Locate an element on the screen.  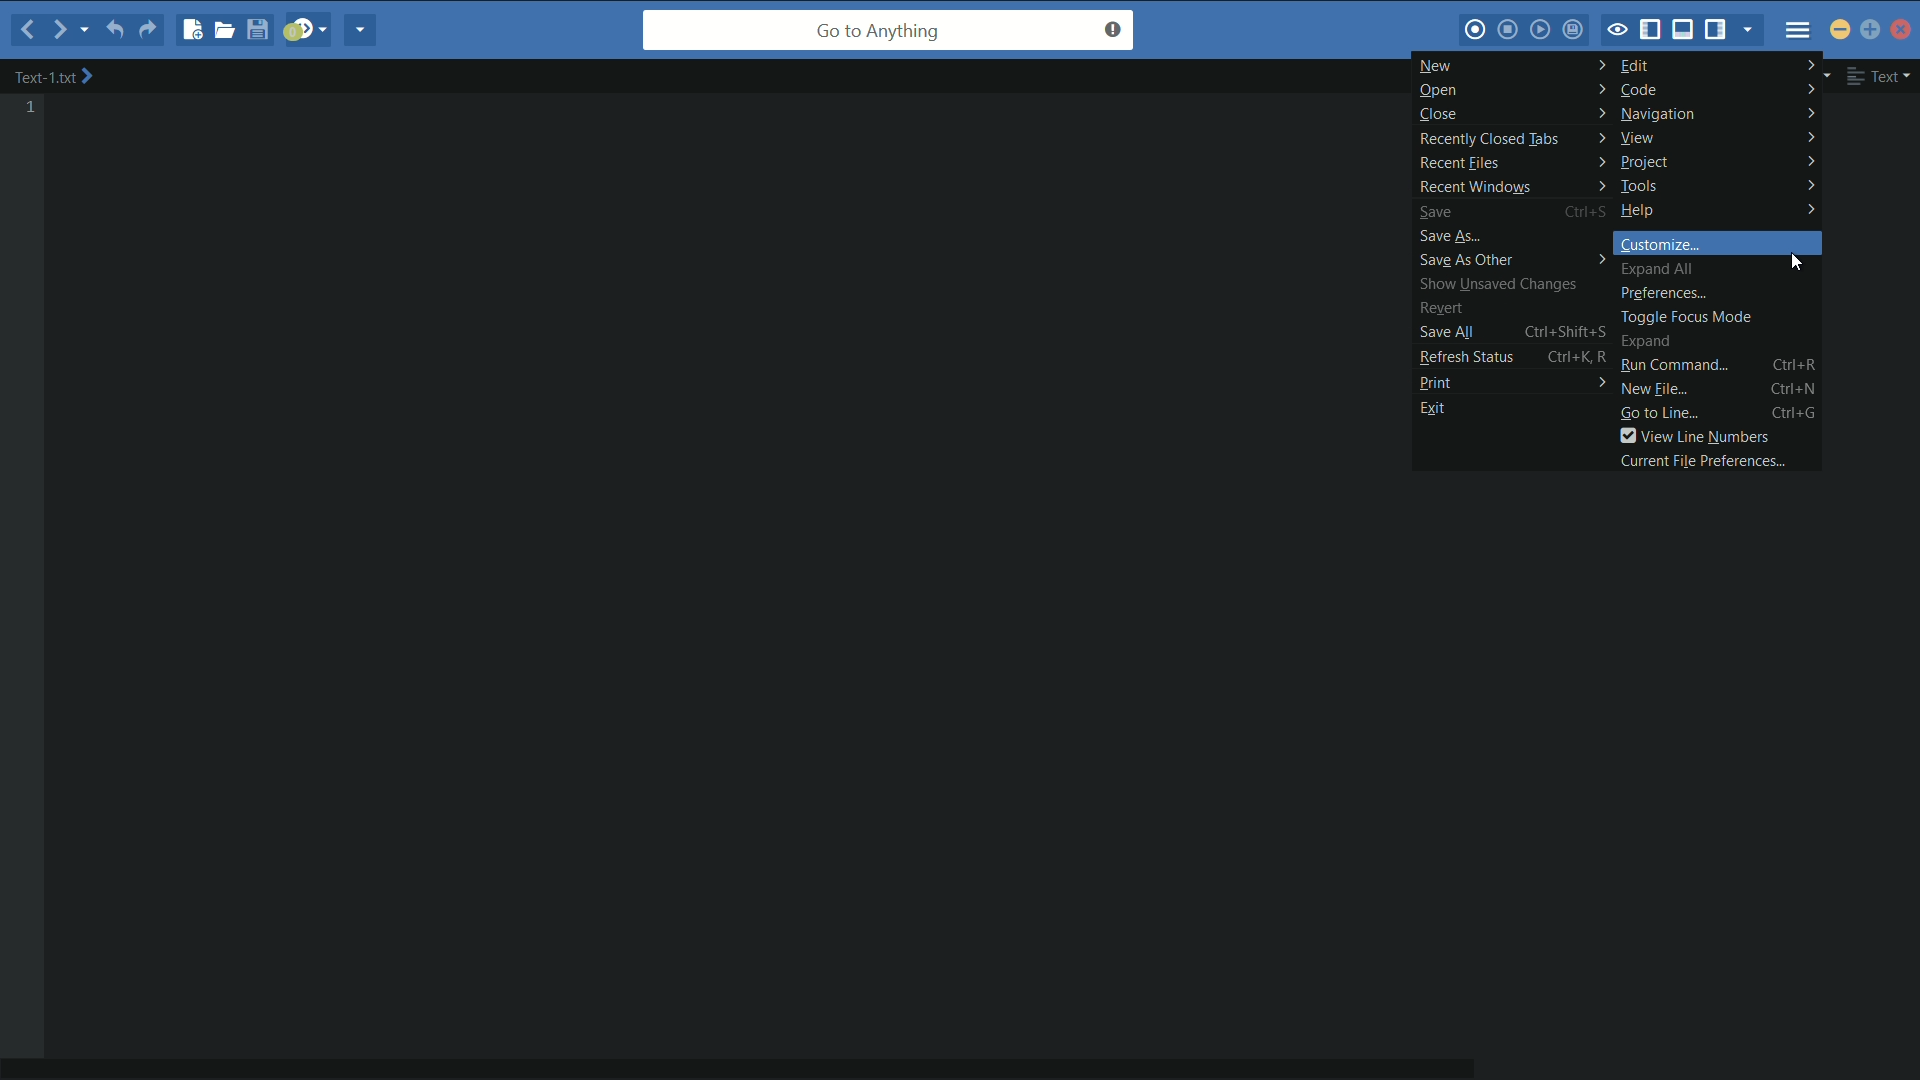
recent location is located at coordinates (85, 25).